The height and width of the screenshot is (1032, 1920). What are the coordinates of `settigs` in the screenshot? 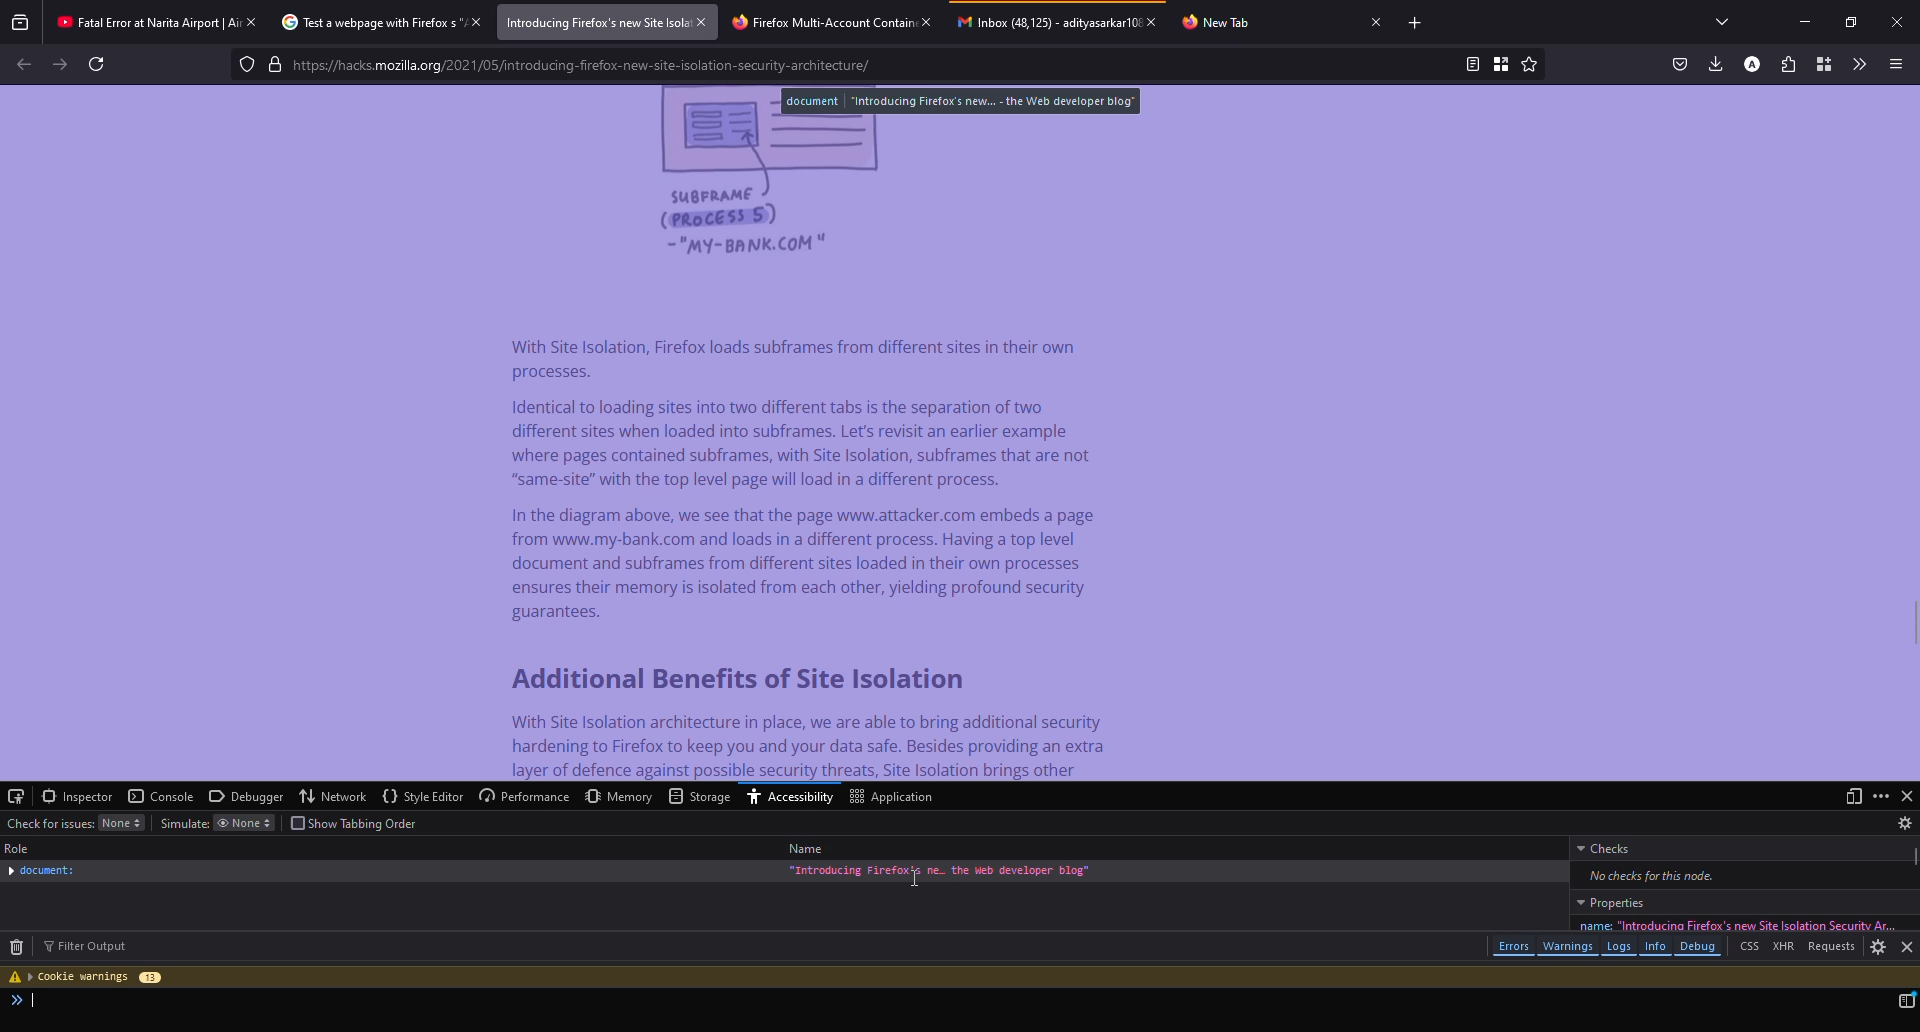 It's located at (1878, 948).